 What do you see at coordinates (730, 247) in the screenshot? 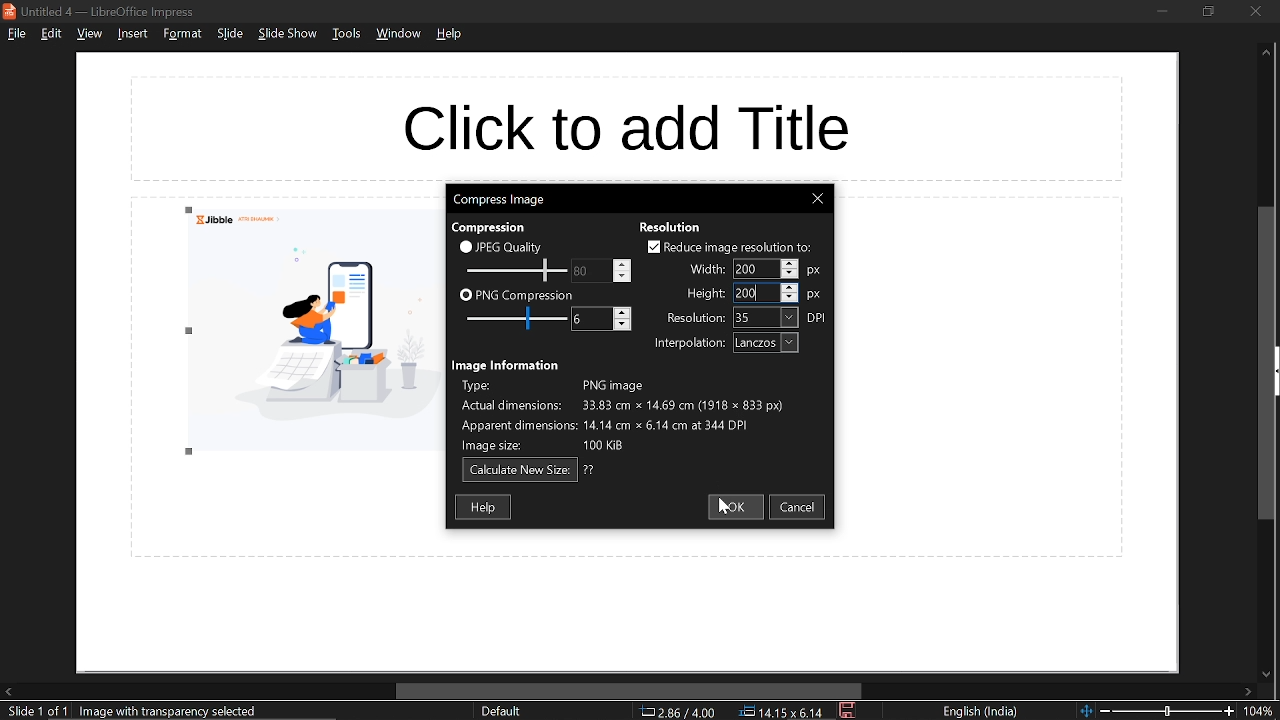
I see `reduce image resolution to` at bounding box center [730, 247].